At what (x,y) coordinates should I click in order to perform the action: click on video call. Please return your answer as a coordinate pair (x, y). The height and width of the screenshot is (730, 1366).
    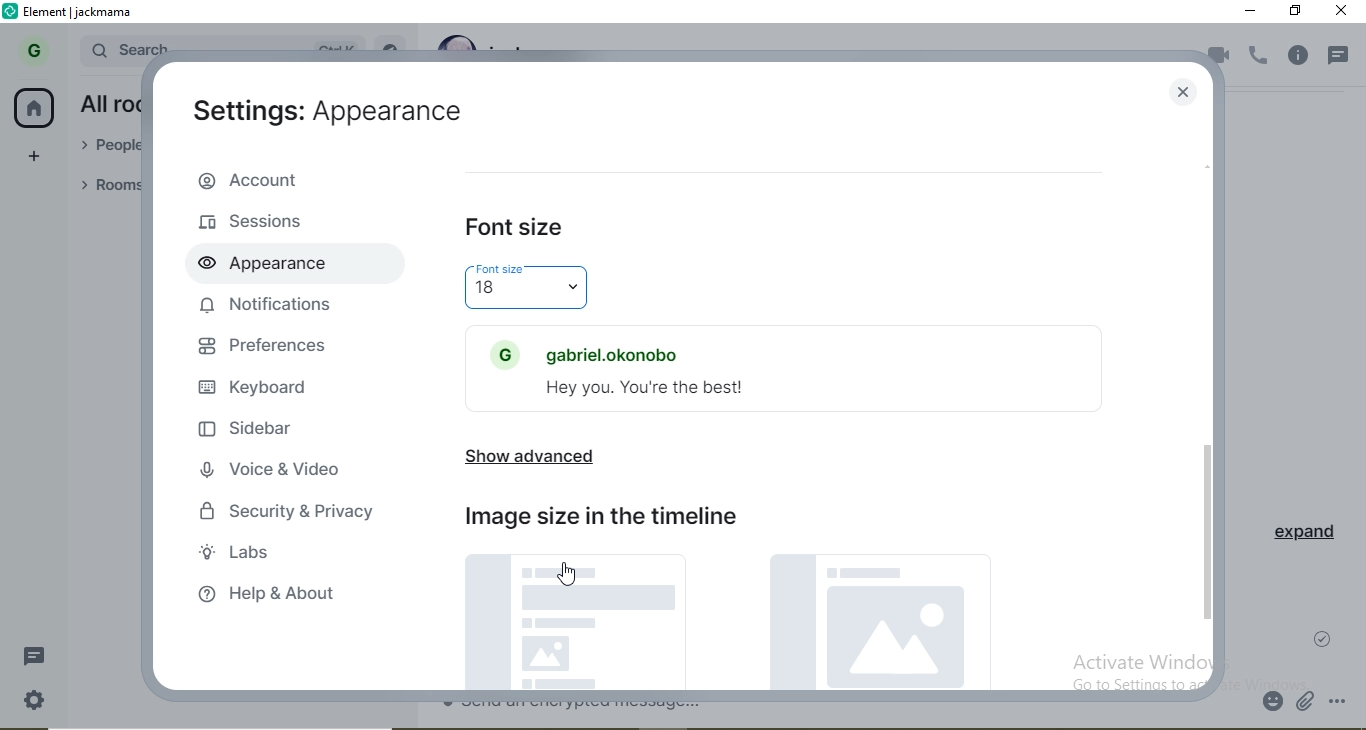
    Looking at the image, I should click on (1217, 58).